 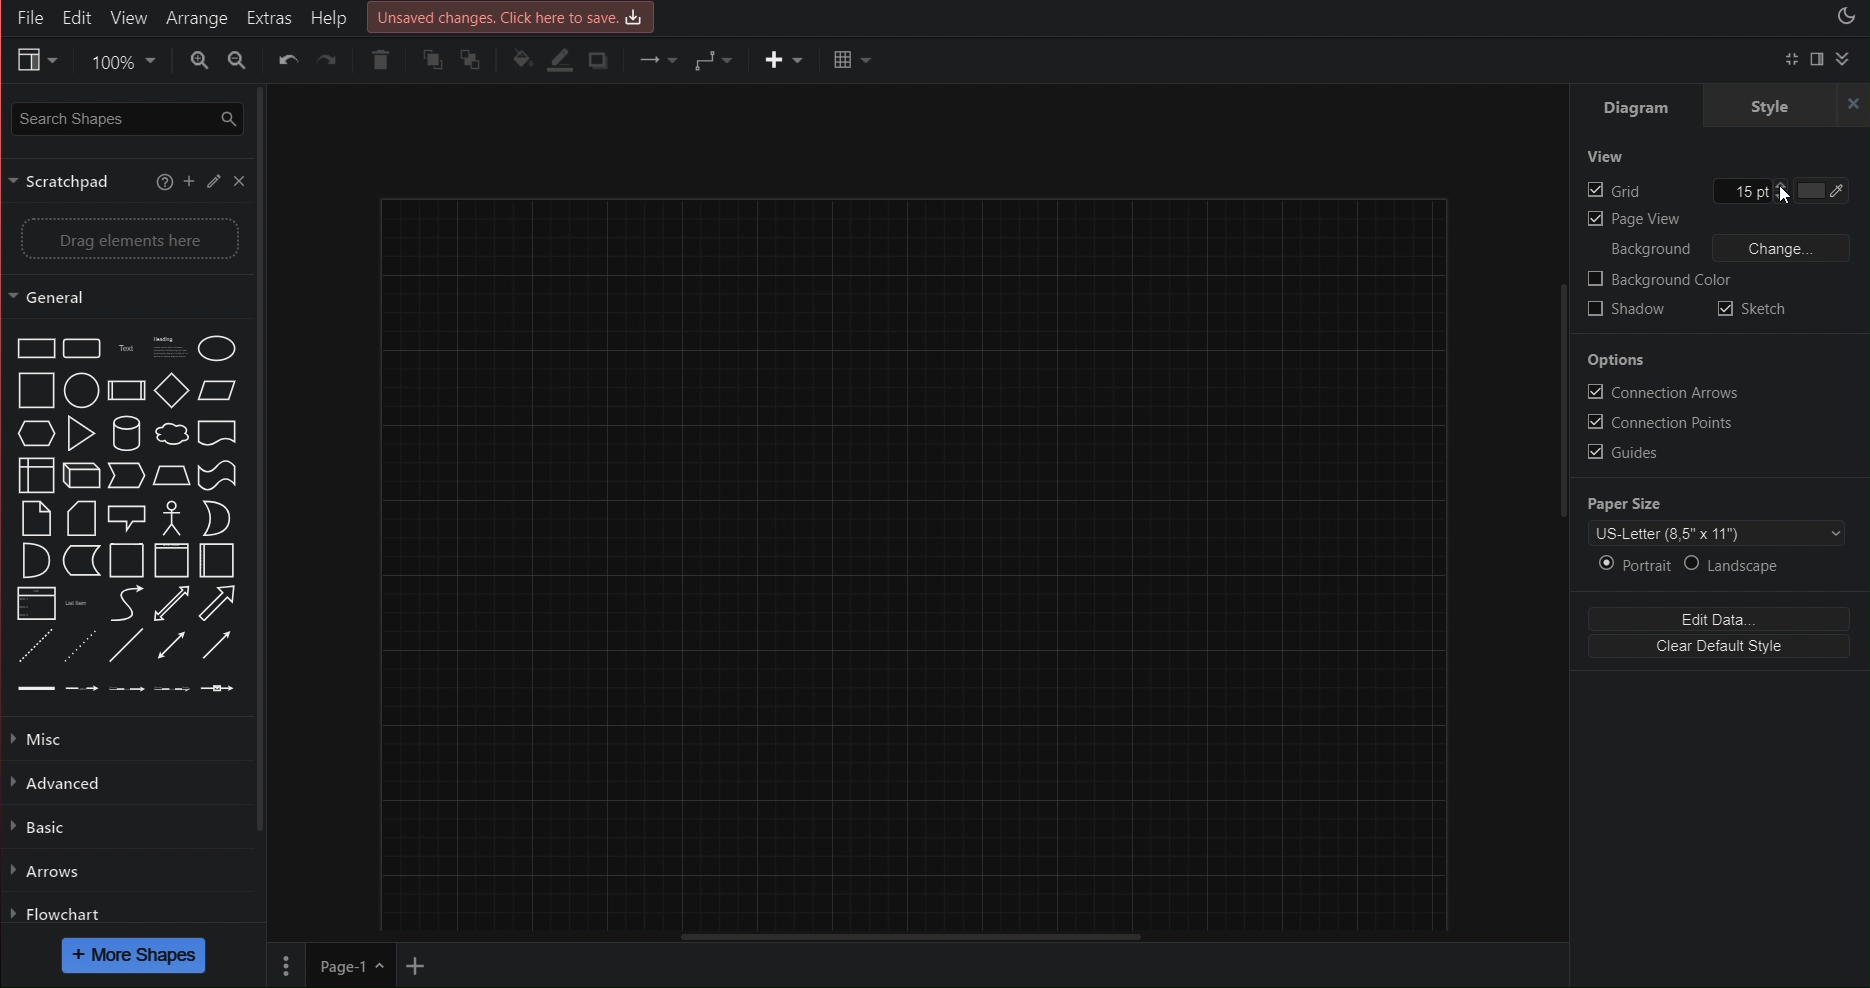 I want to click on Zoom Out, so click(x=240, y=63).